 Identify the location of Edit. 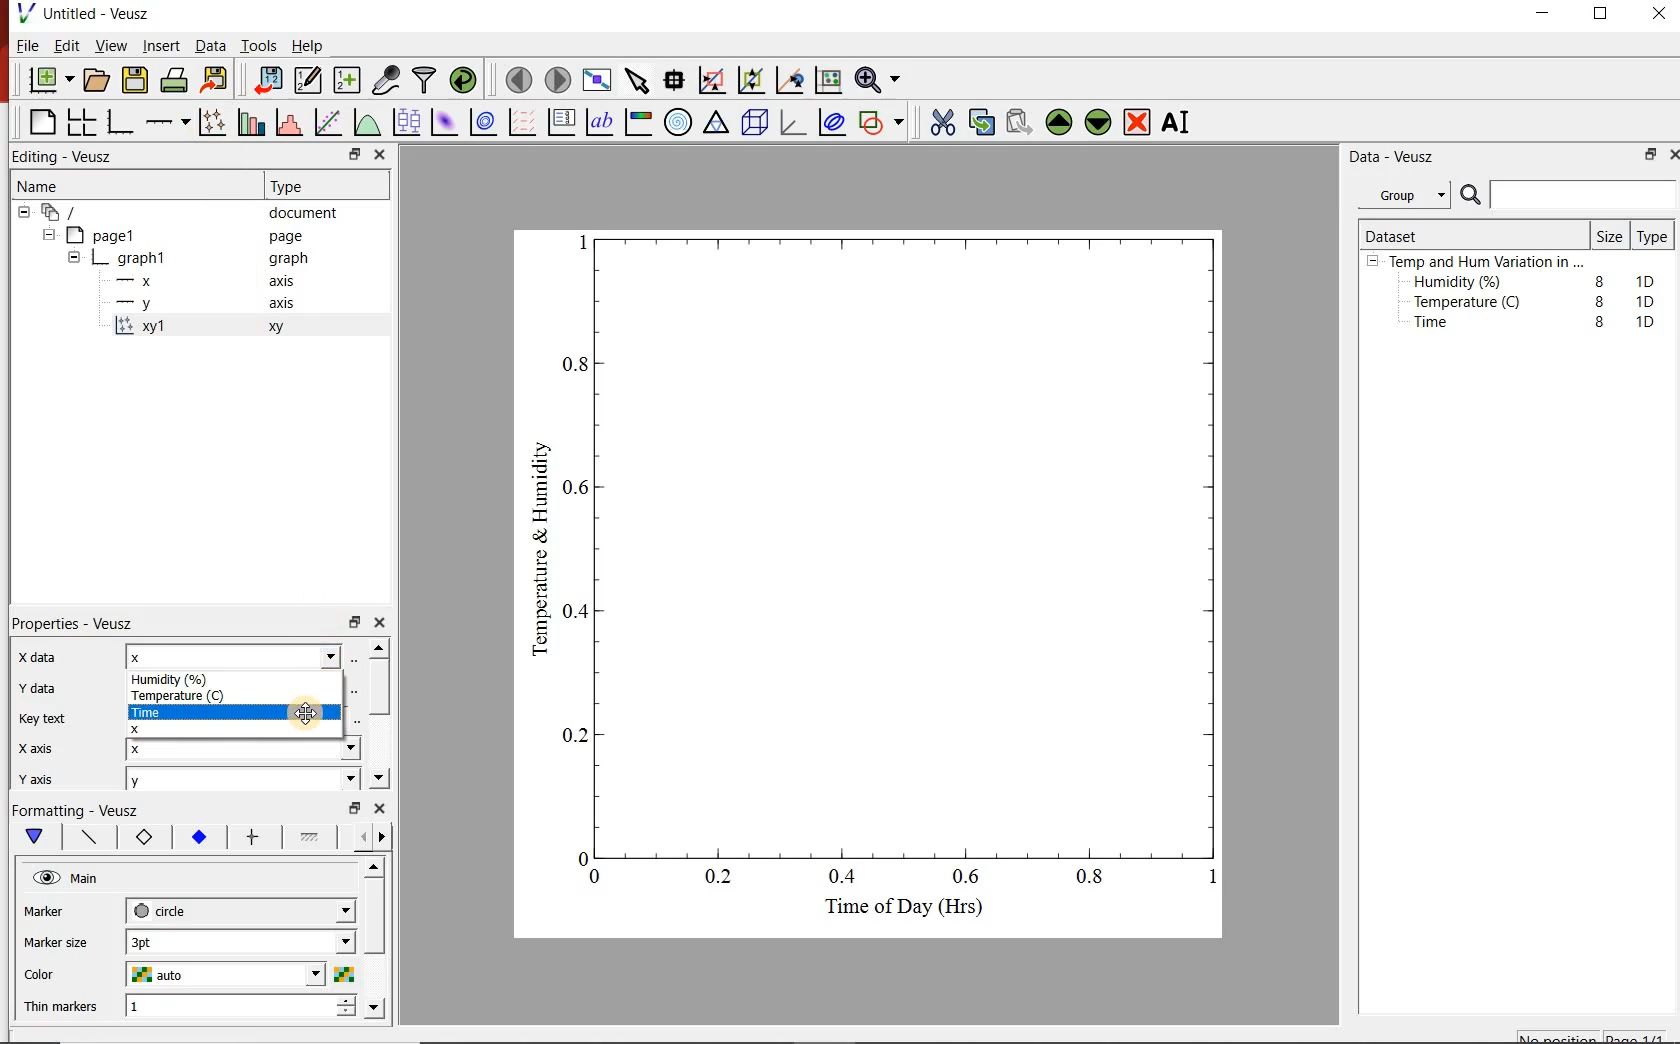
(67, 48).